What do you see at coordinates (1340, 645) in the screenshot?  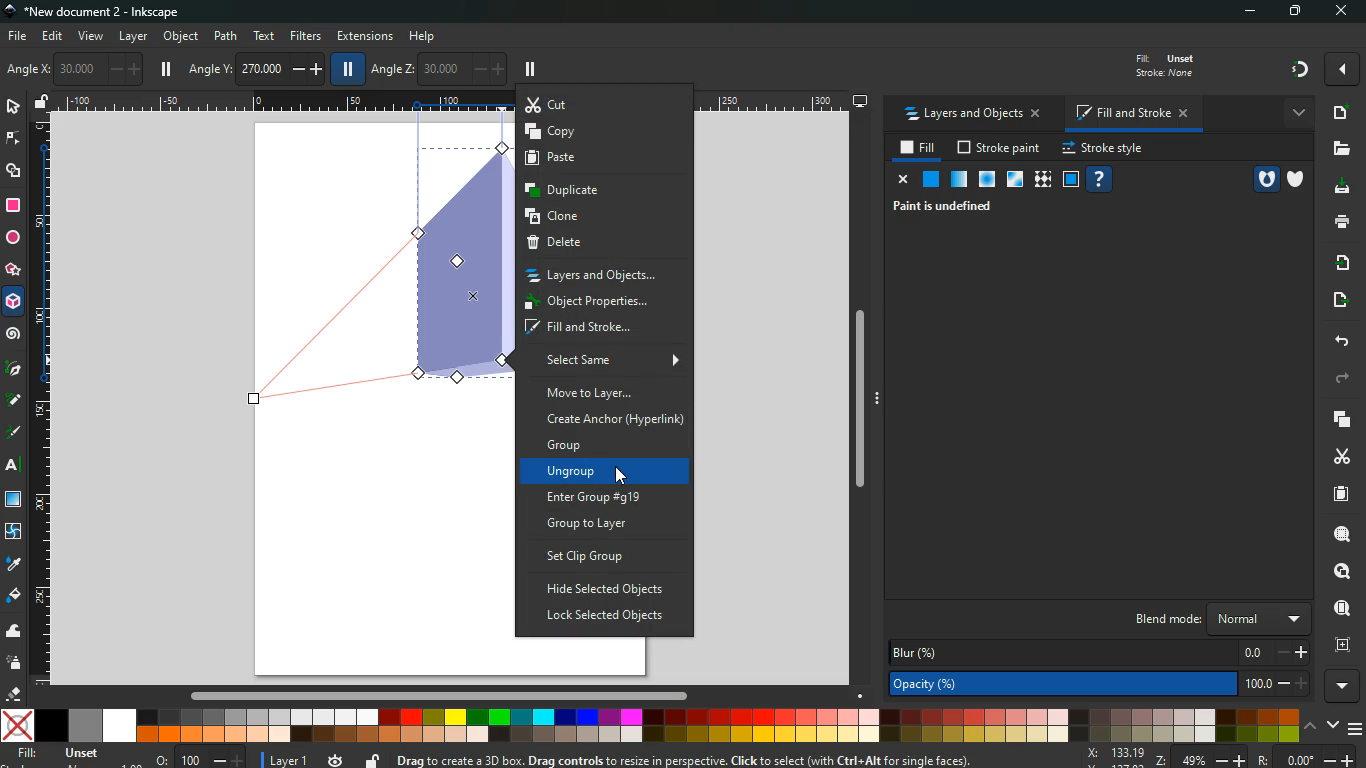 I see `frame` at bounding box center [1340, 645].